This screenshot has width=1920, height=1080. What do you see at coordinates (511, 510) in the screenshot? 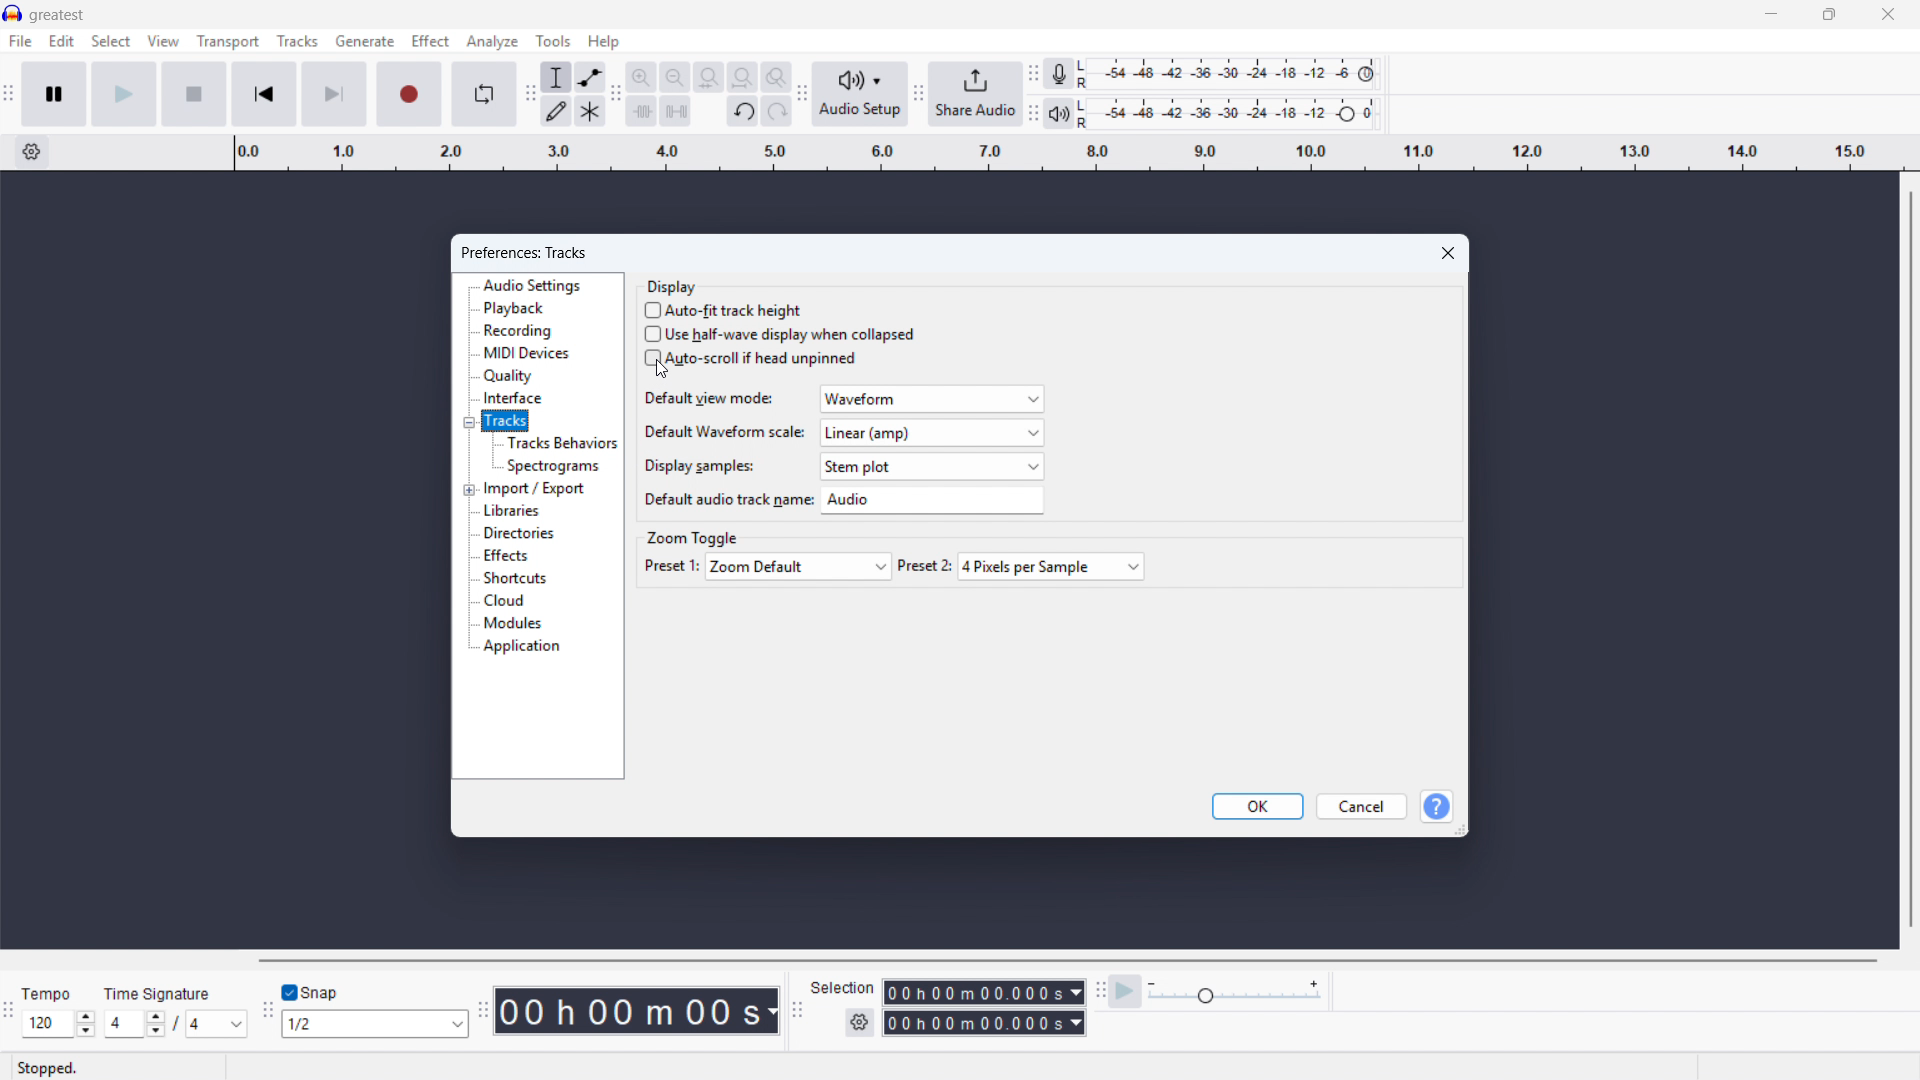
I see `Libraries ` at bounding box center [511, 510].